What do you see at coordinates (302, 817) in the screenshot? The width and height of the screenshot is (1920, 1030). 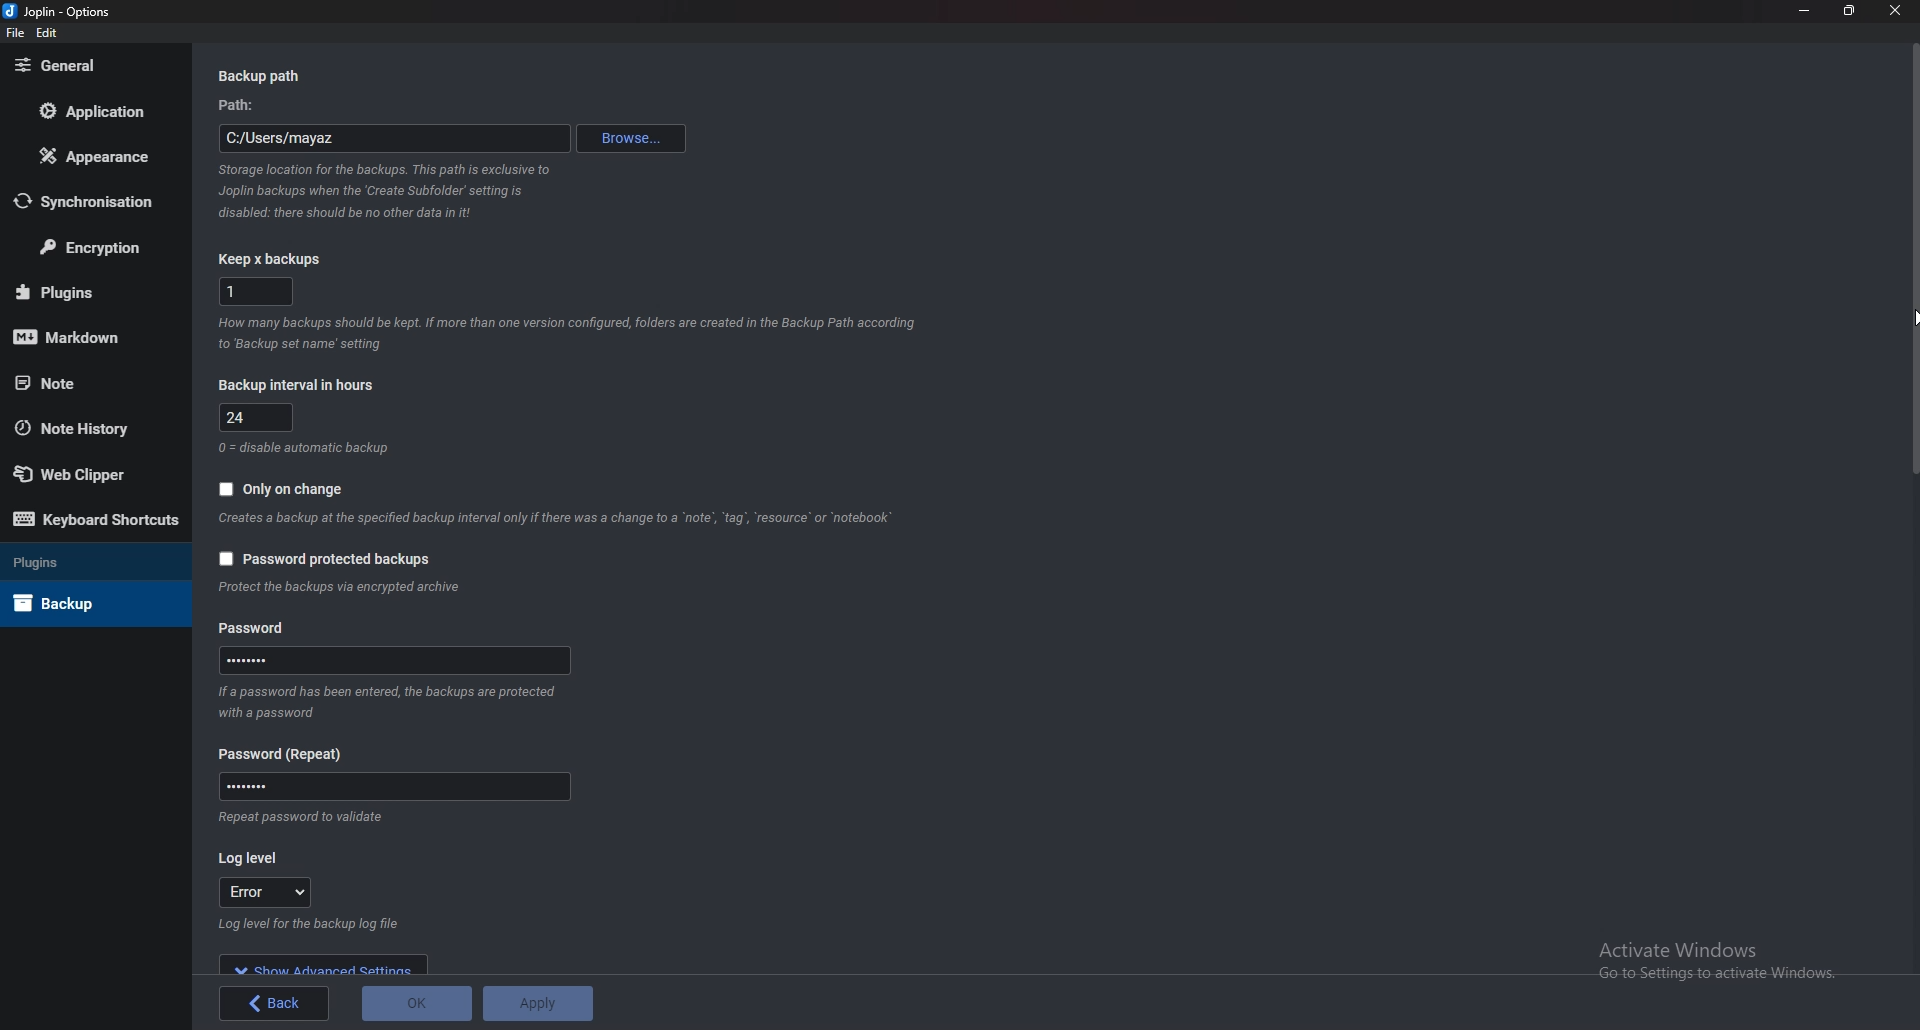 I see `Info` at bounding box center [302, 817].